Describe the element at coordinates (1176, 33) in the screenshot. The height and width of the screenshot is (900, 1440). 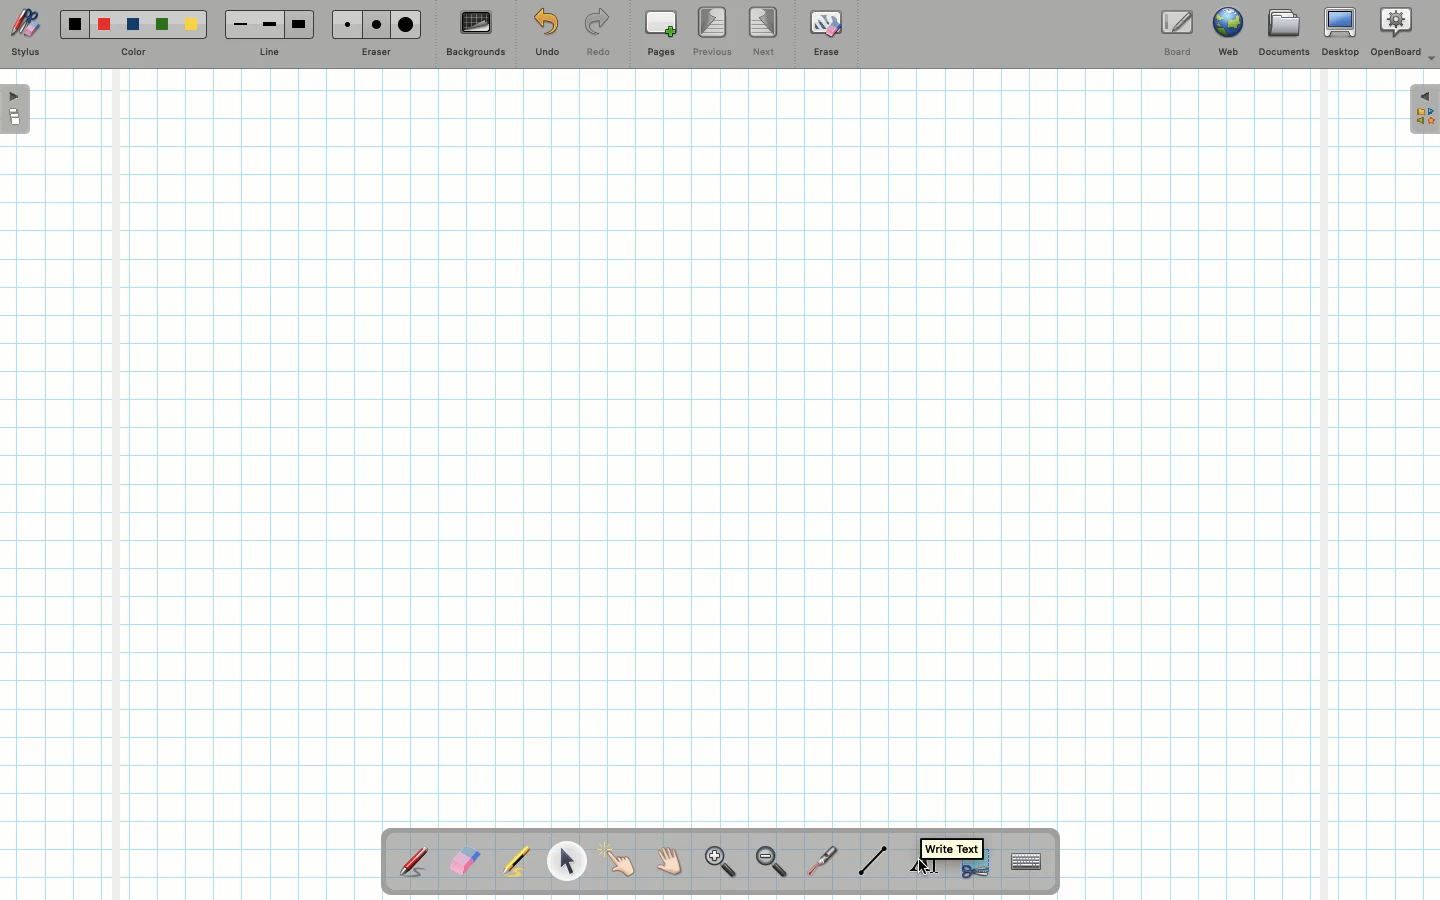
I see `Board` at that location.